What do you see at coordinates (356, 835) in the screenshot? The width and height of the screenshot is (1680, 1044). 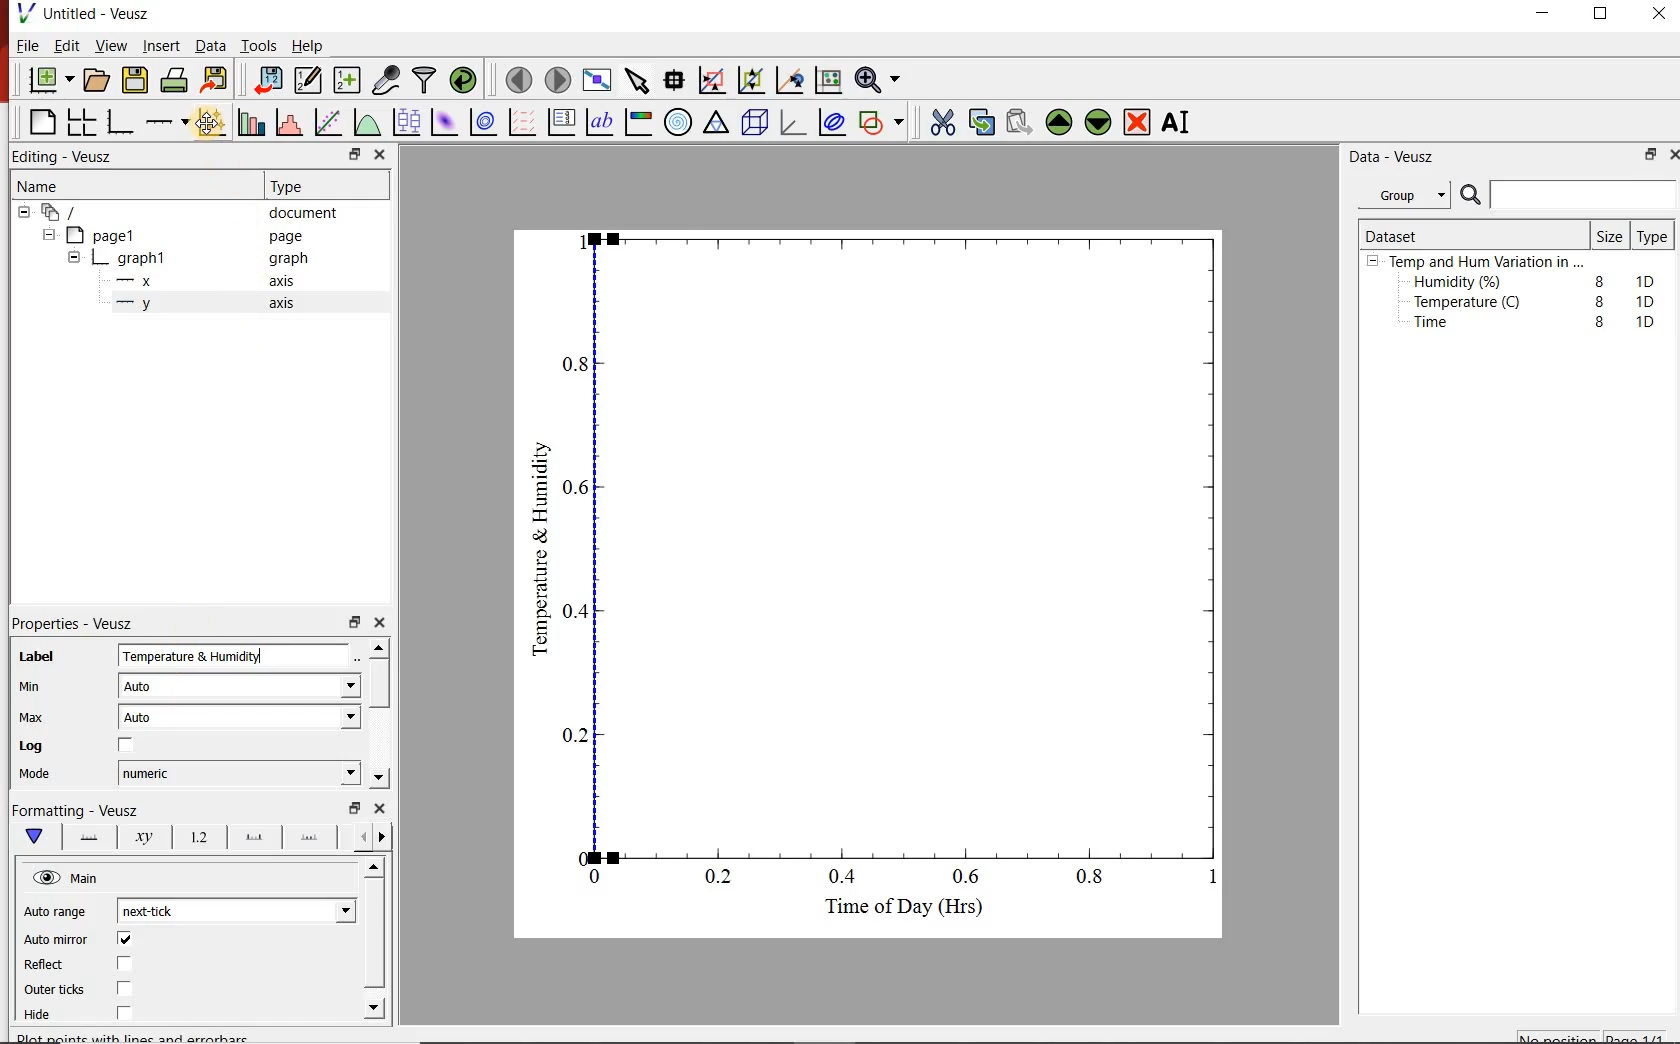 I see `go back` at bounding box center [356, 835].